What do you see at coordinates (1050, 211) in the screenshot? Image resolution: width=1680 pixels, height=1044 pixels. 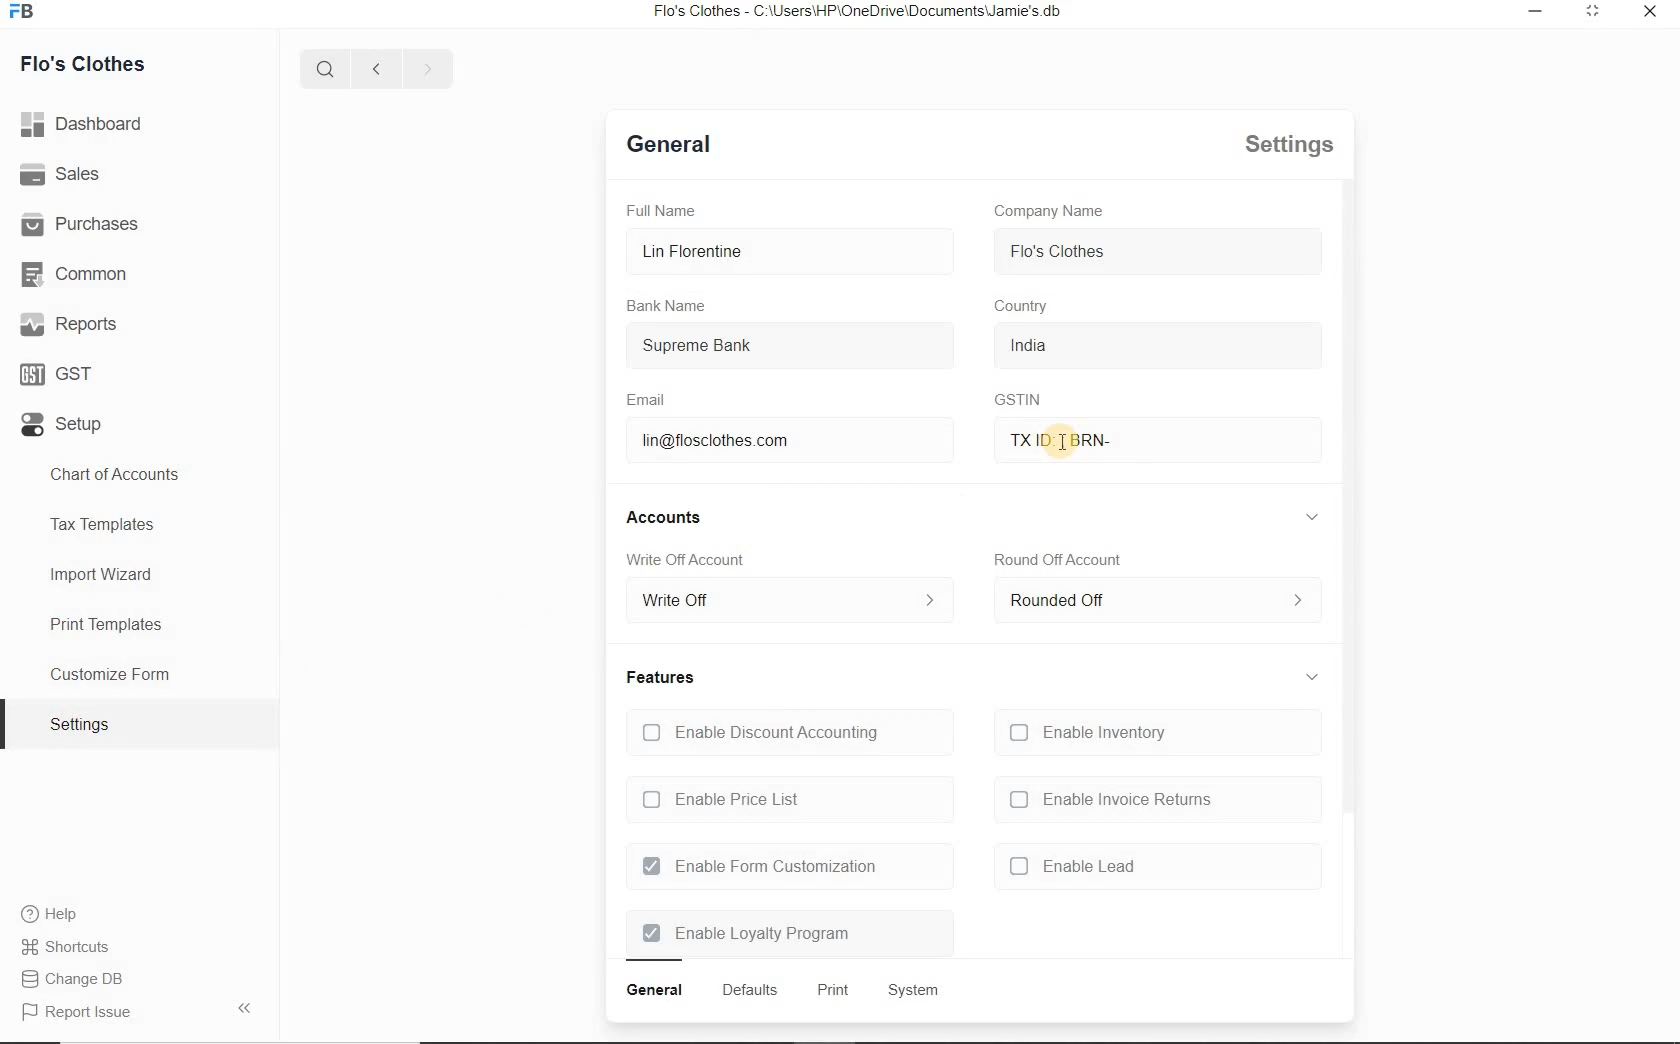 I see `Company Name` at bounding box center [1050, 211].